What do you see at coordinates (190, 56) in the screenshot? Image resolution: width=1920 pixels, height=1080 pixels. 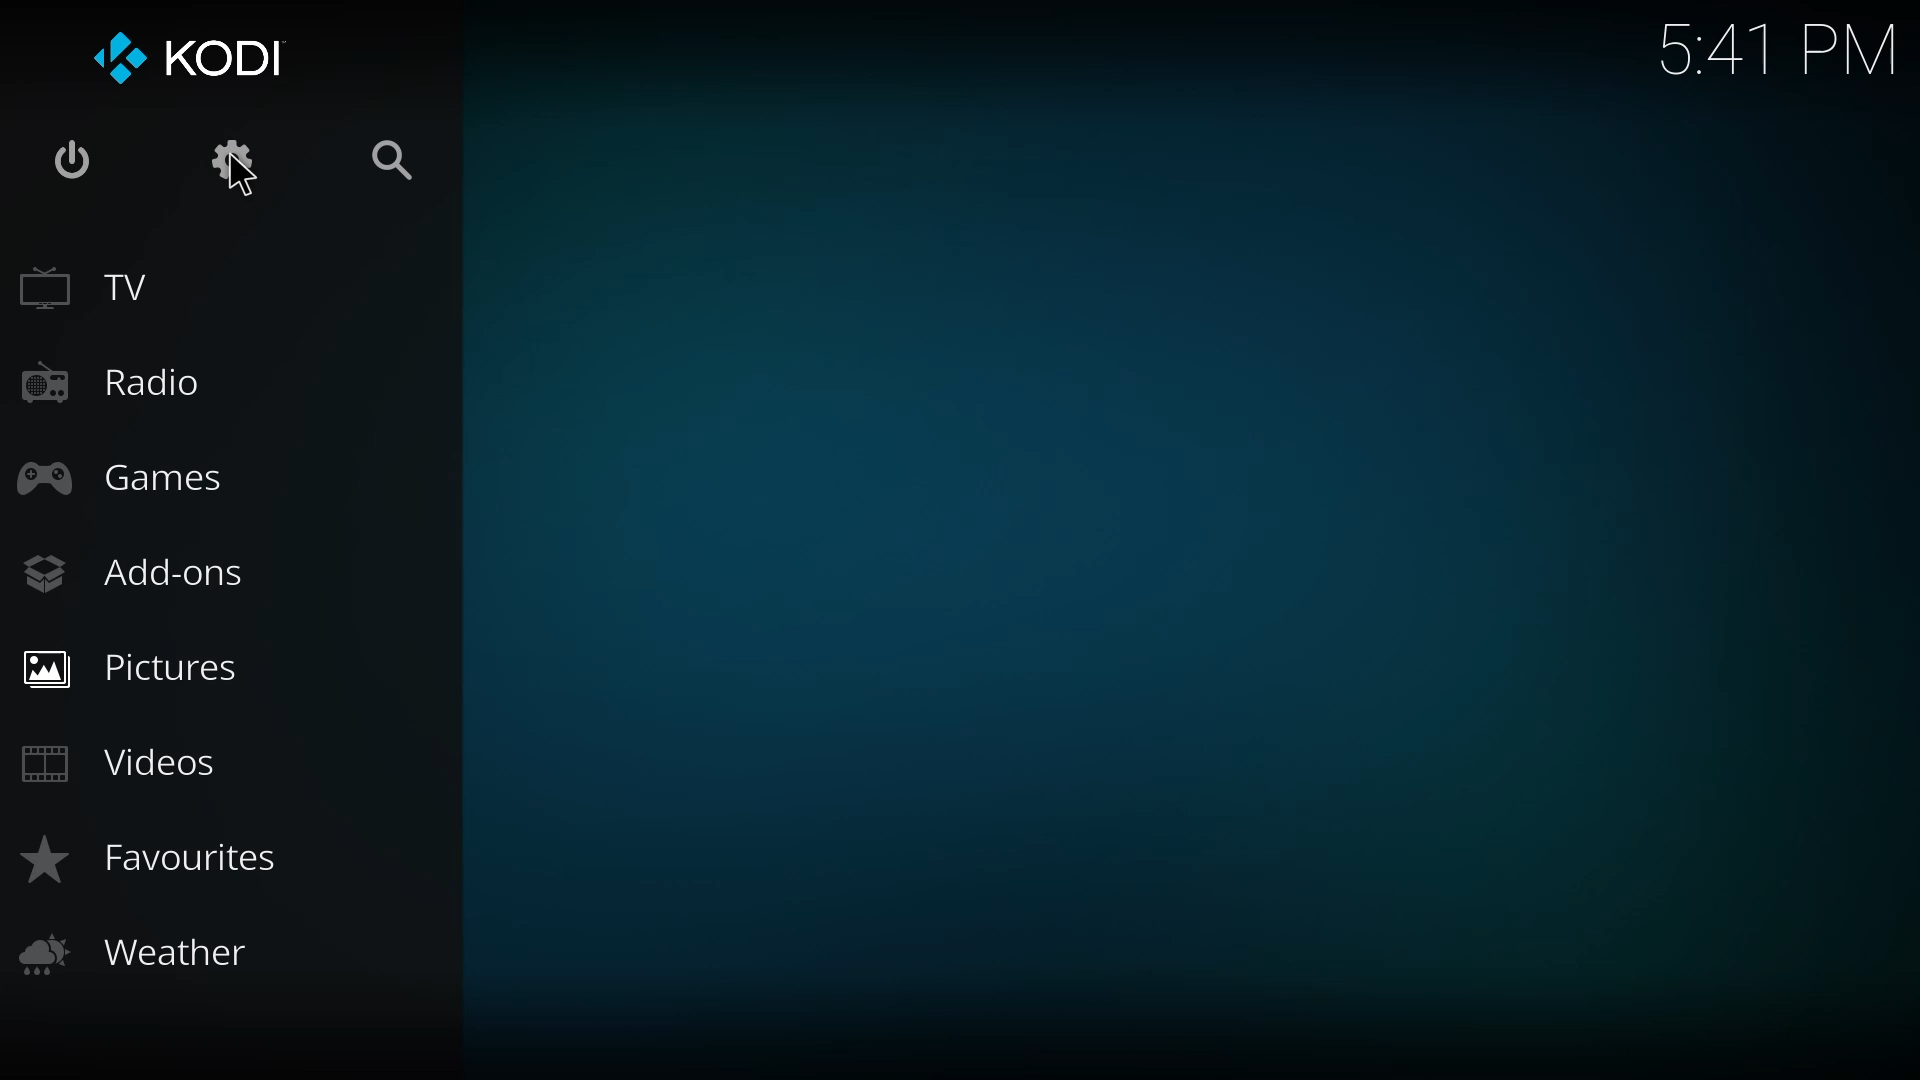 I see `kodi` at bounding box center [190, 56].